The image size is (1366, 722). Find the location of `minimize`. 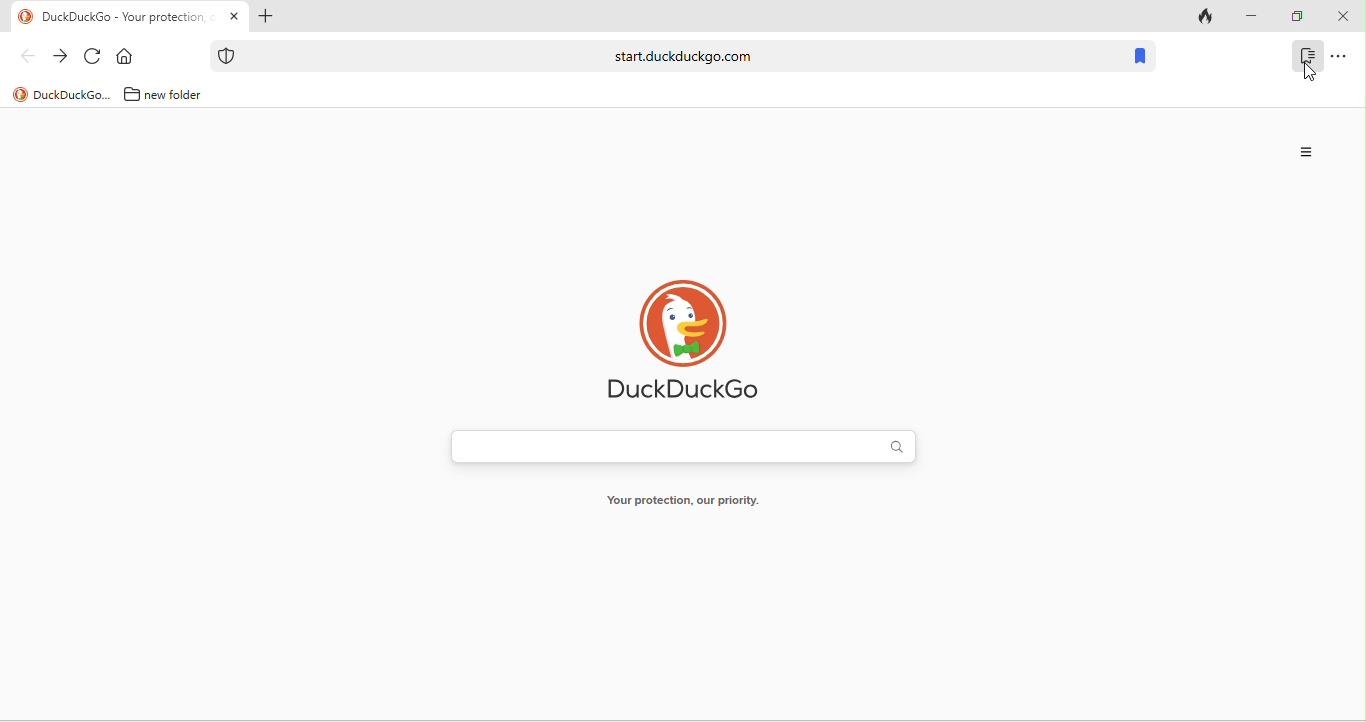

minimize is located at coordinates (1250, 17).